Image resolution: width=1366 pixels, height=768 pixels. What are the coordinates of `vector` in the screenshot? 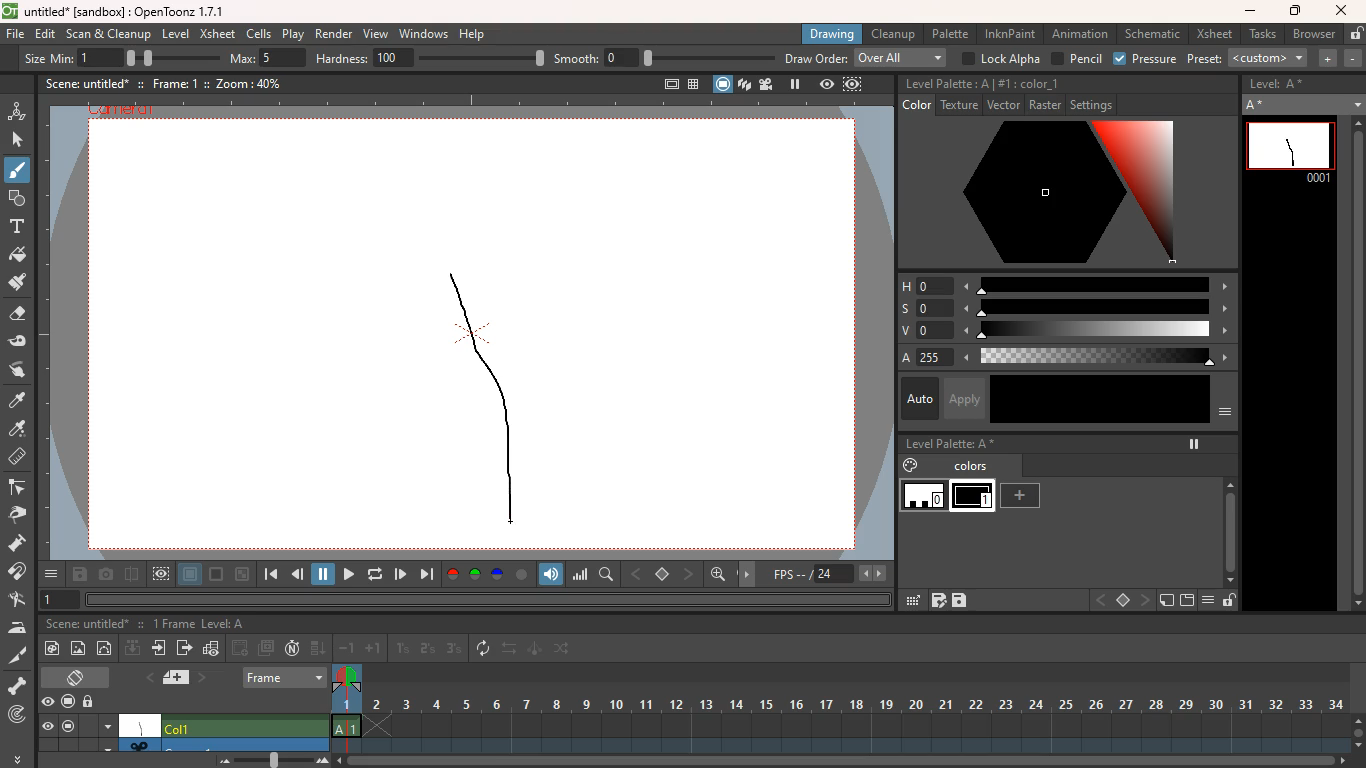 It's located at (1001, 106).